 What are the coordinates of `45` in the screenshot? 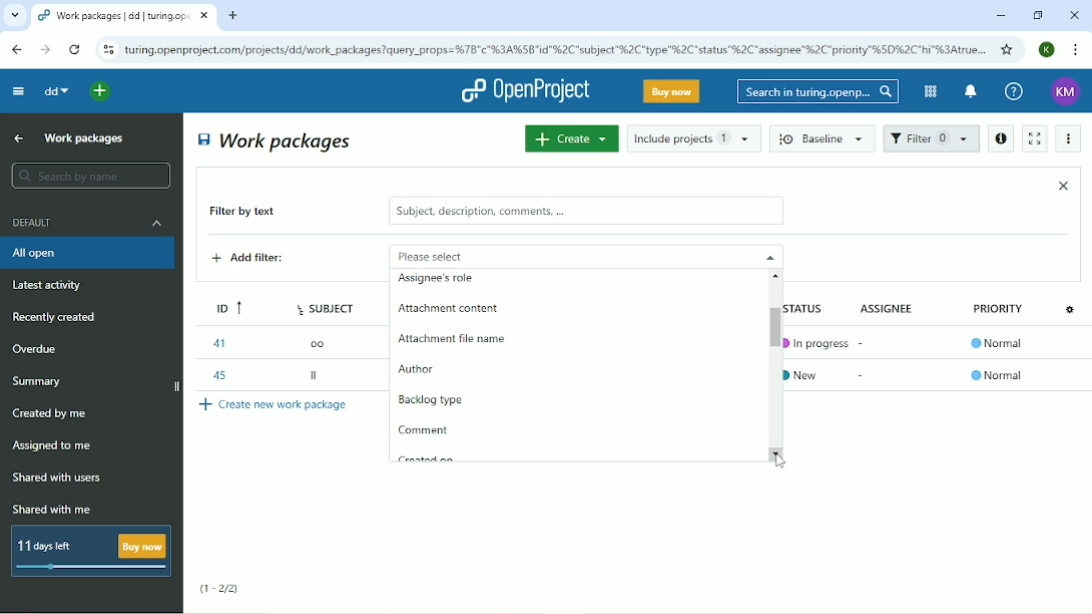 It's located at (217, 373).